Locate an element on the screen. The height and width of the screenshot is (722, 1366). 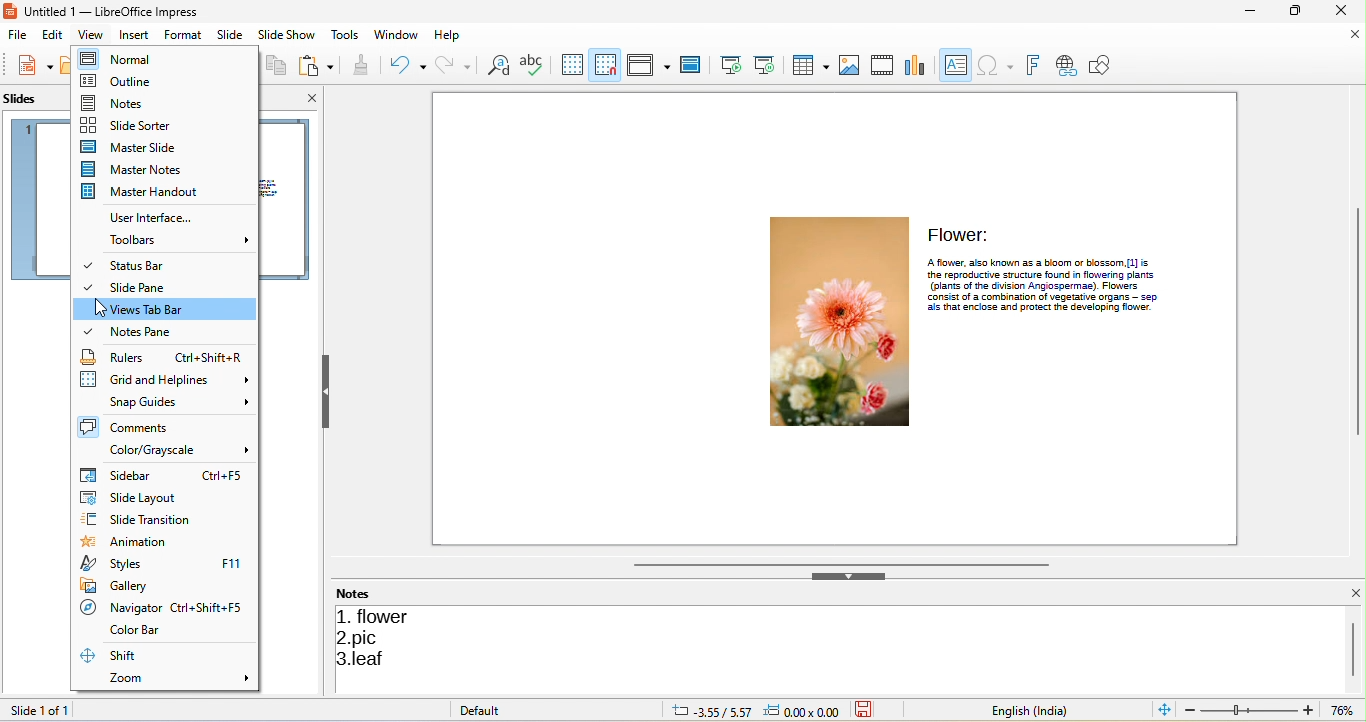
(plans of the division Angiospermae). Flowers is located at coordinates (1037, 286).